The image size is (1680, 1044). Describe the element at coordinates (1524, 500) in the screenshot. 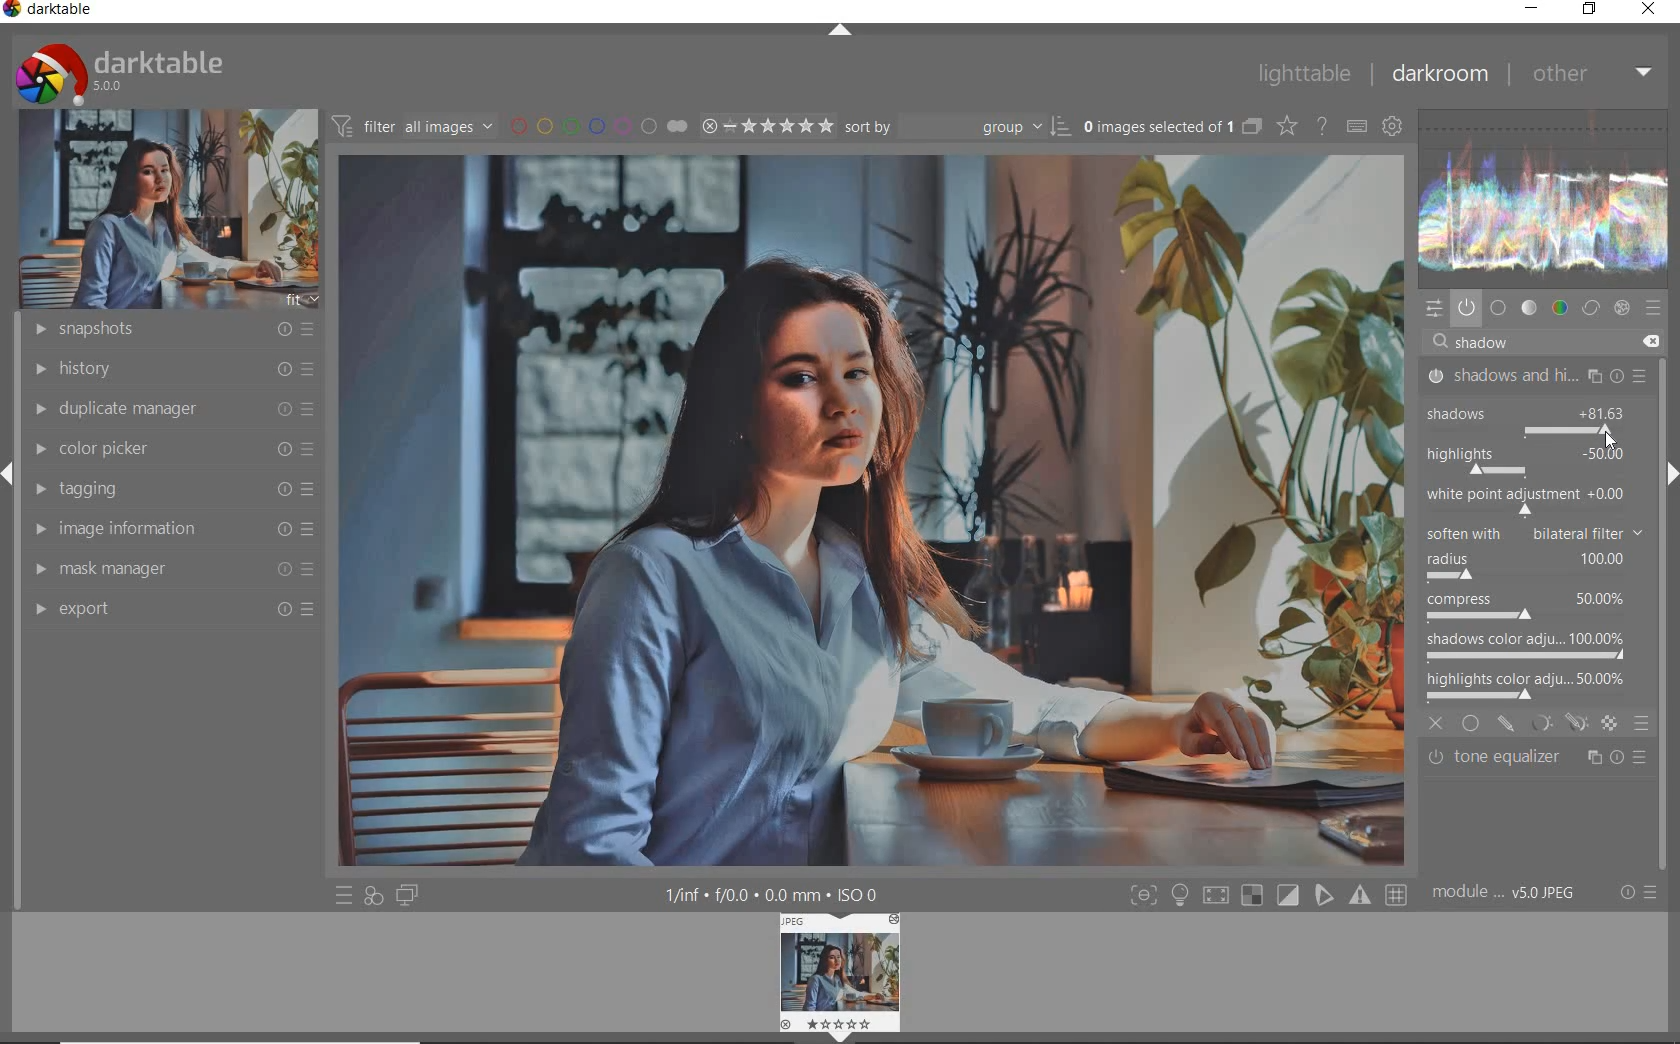

I see `white point adjustment` at that location.